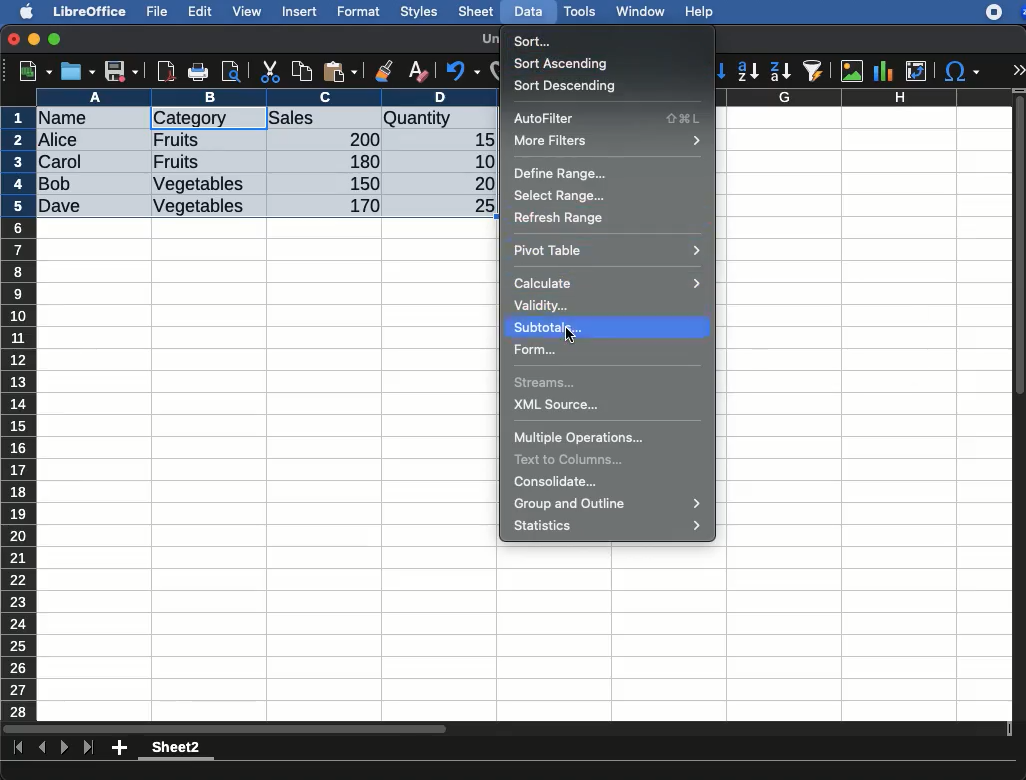 This screenshot has height=780, width=1026. What do you see at coordinates (79, 71) in the screenshot?
I see `save` at bounding box center [79, 71].